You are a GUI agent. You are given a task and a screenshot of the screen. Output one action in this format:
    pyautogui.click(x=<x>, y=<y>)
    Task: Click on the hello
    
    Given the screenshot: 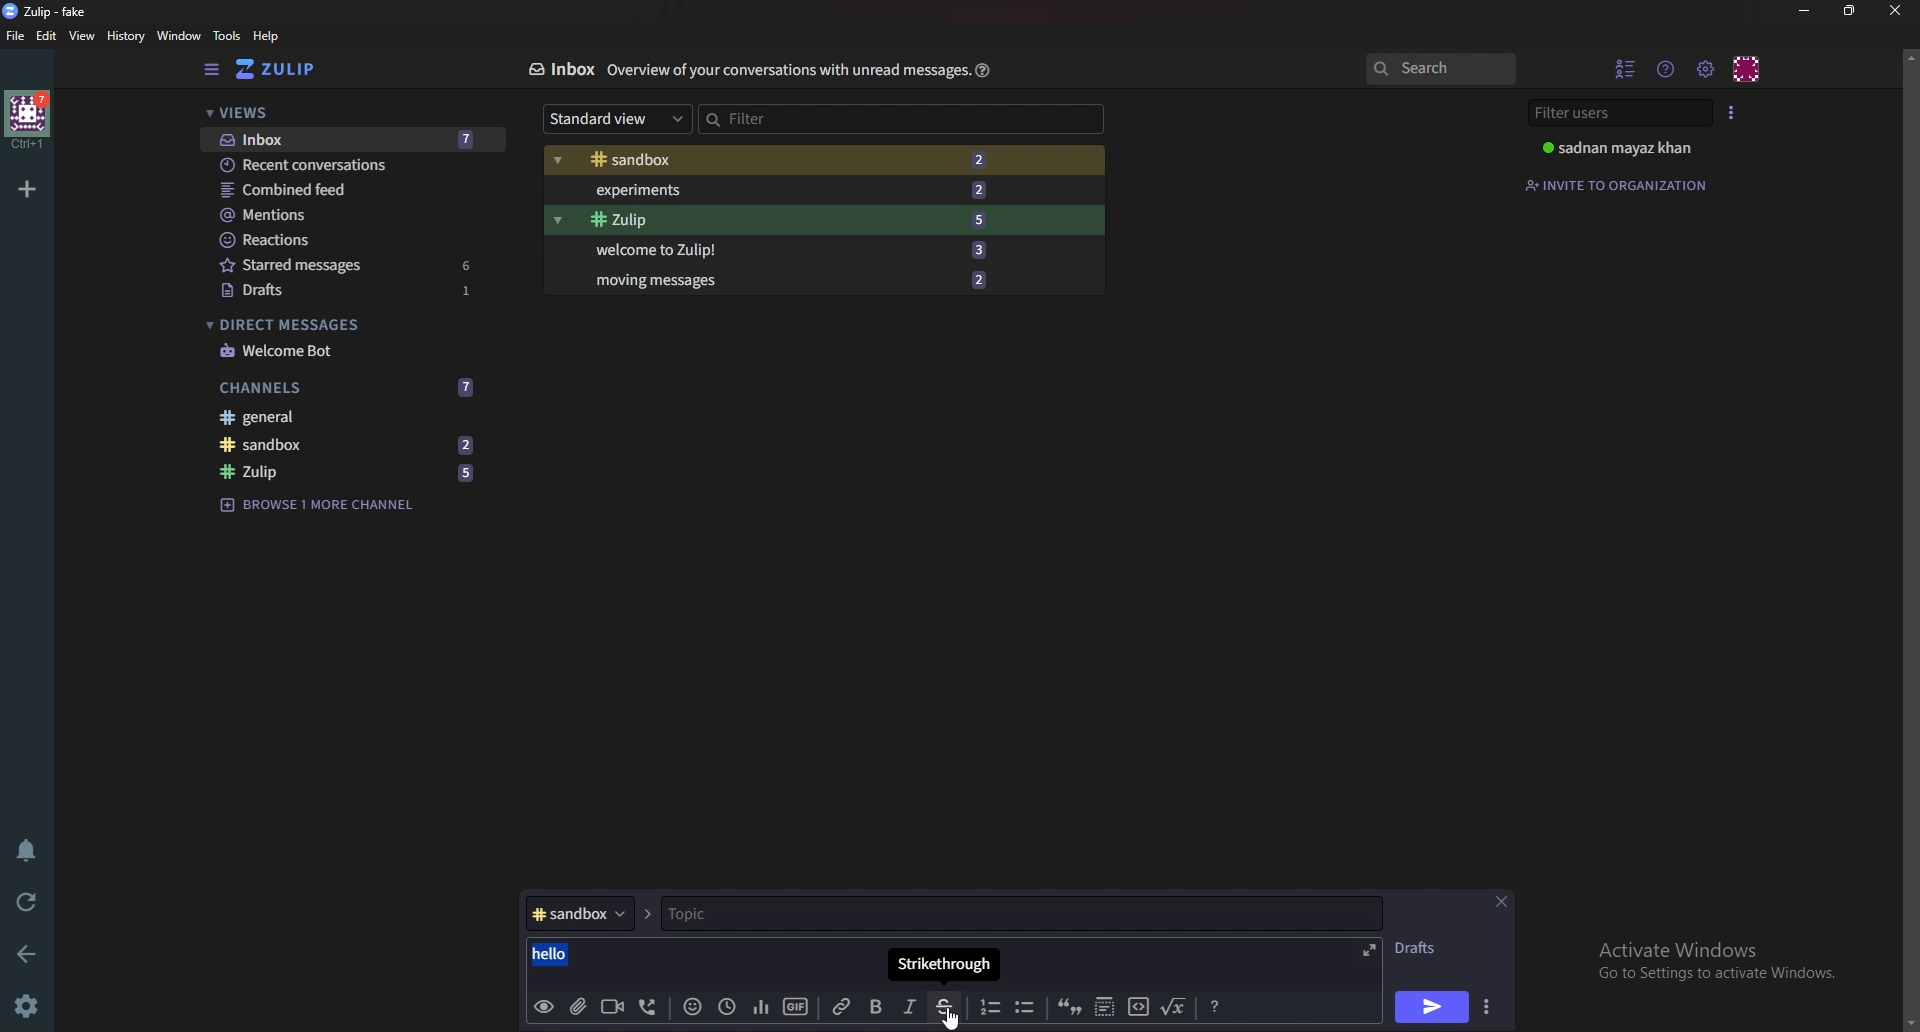 What is the action you would take?
    pyautogui.click(x=560, y=952)
    